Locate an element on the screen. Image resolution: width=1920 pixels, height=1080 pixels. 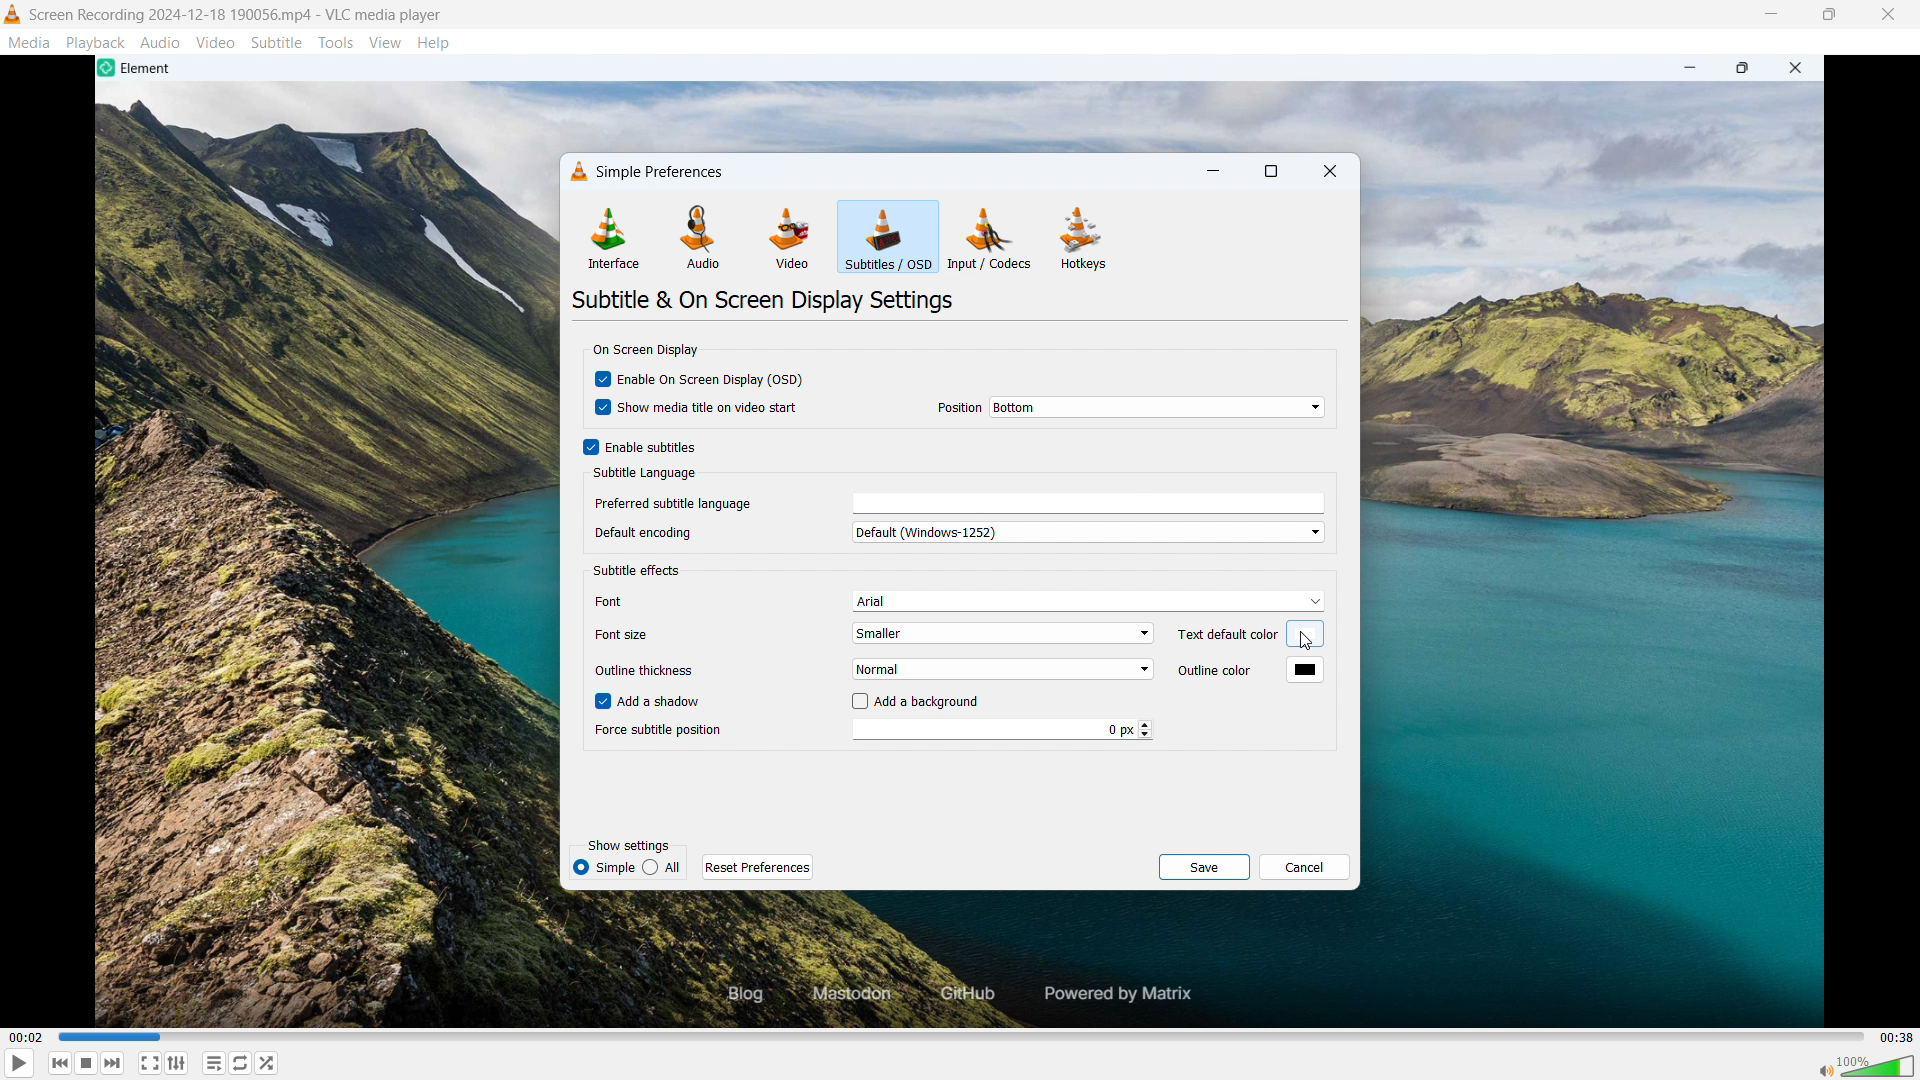
Media  is located at coordinates (29, 43).